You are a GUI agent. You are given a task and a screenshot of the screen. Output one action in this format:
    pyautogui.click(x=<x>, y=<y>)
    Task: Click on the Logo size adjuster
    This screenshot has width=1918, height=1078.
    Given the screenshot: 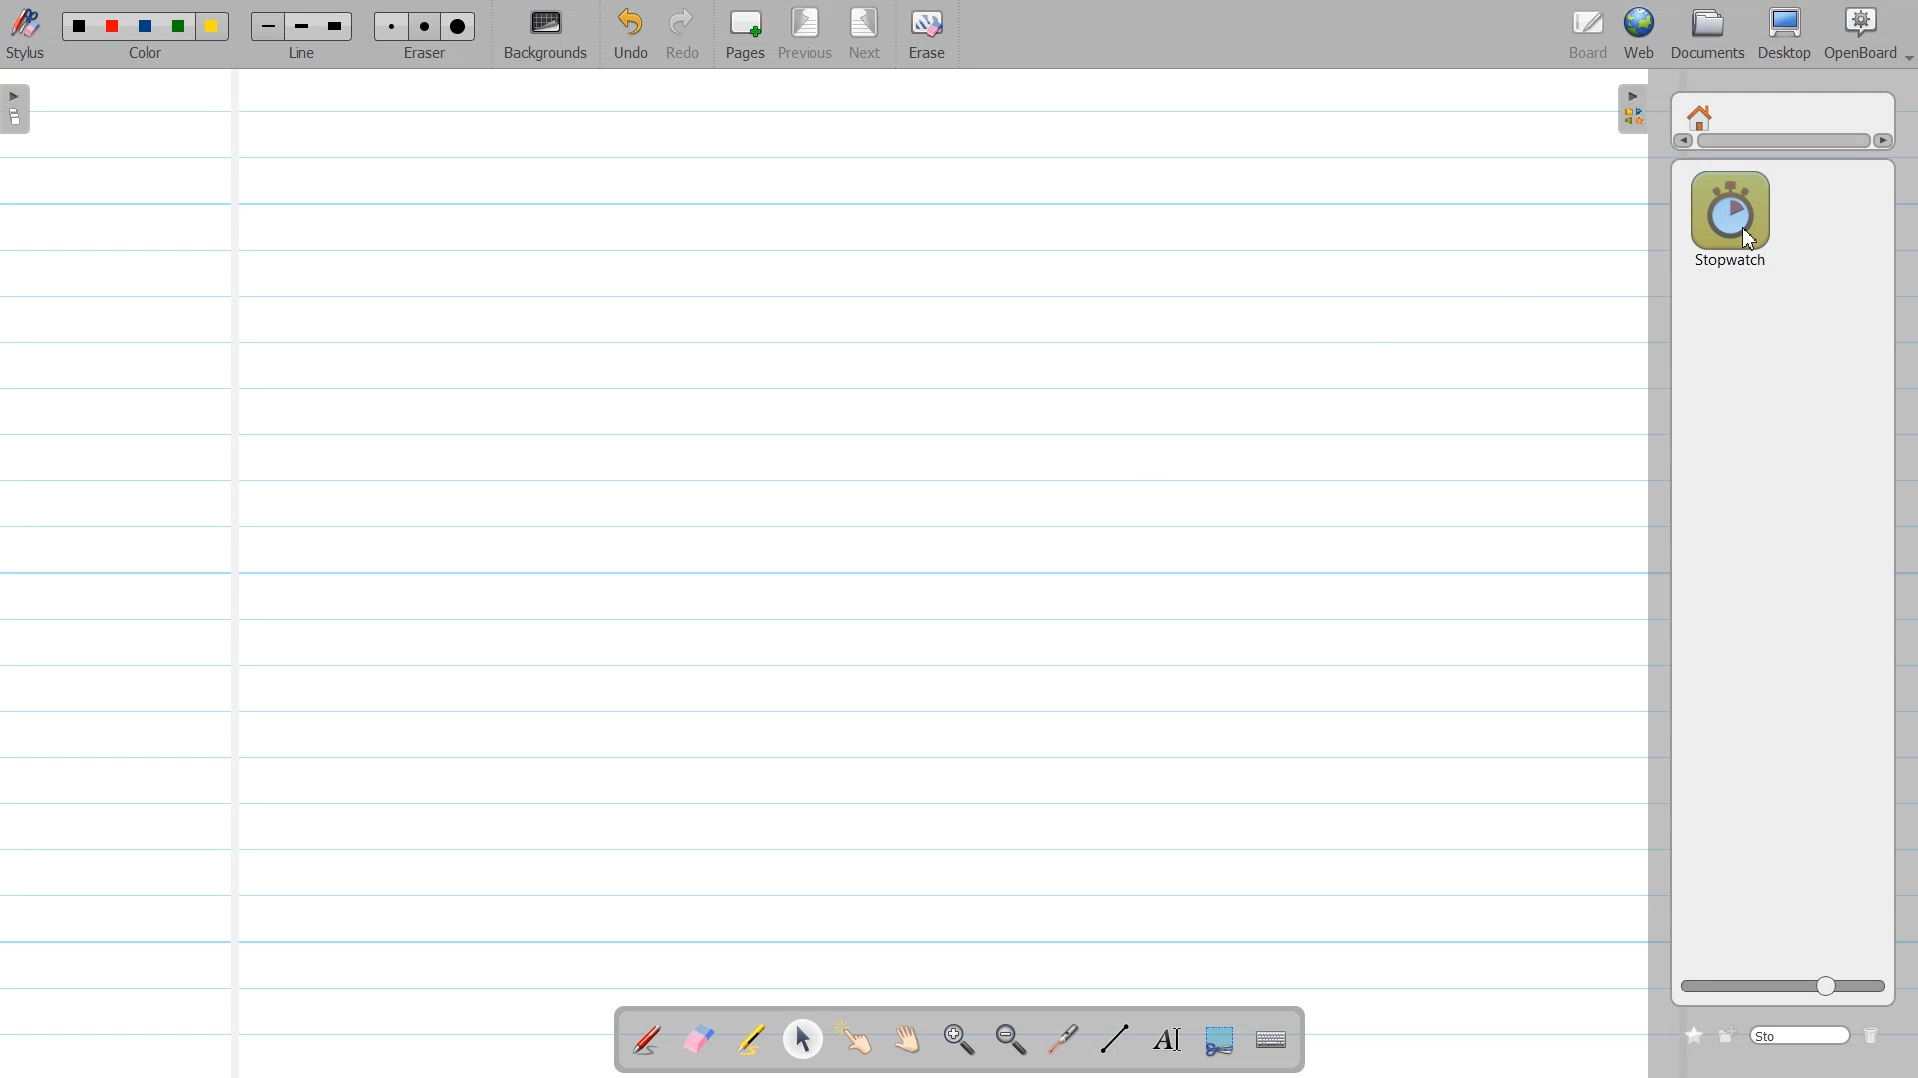 What is the action you would take?
    pyautogui.click(x=1783, y=987)
    